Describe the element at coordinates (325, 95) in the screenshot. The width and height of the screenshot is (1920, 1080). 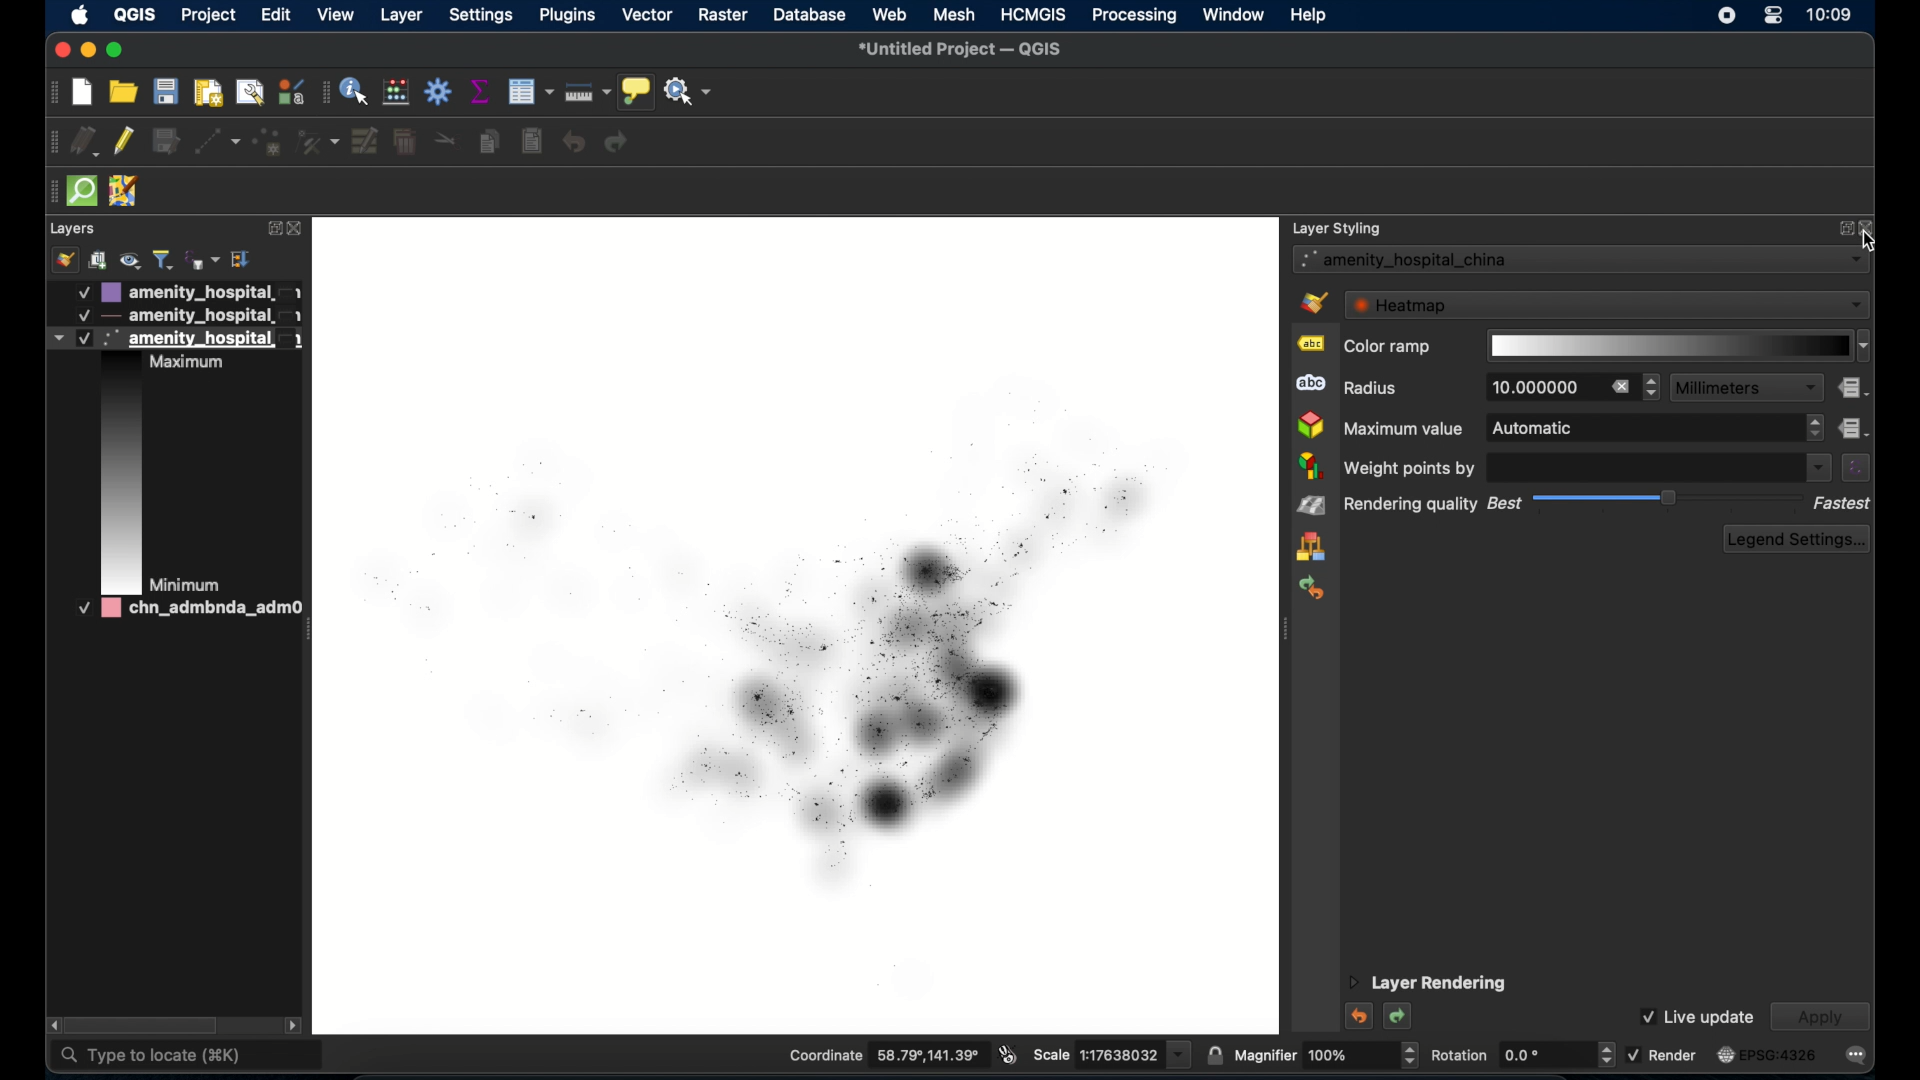
I see `attribute toolbar` at that location.